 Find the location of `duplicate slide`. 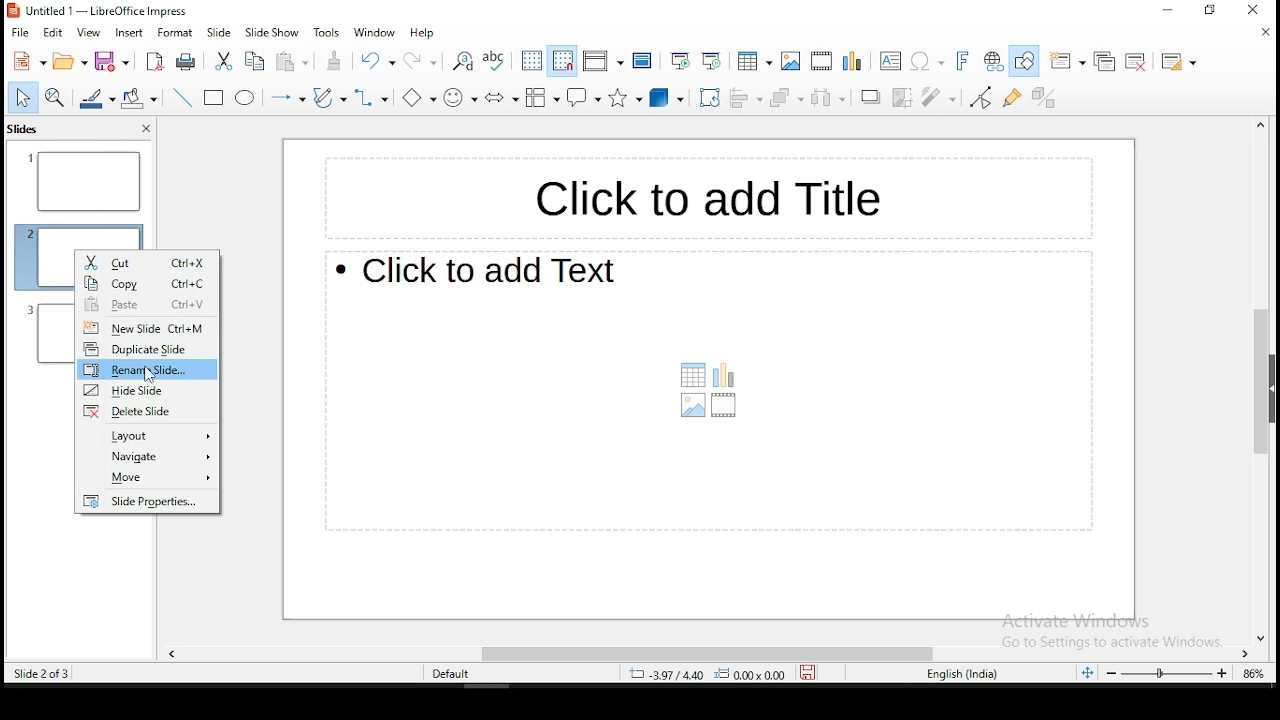

duplicate slide is located at coordinates (145, 347).